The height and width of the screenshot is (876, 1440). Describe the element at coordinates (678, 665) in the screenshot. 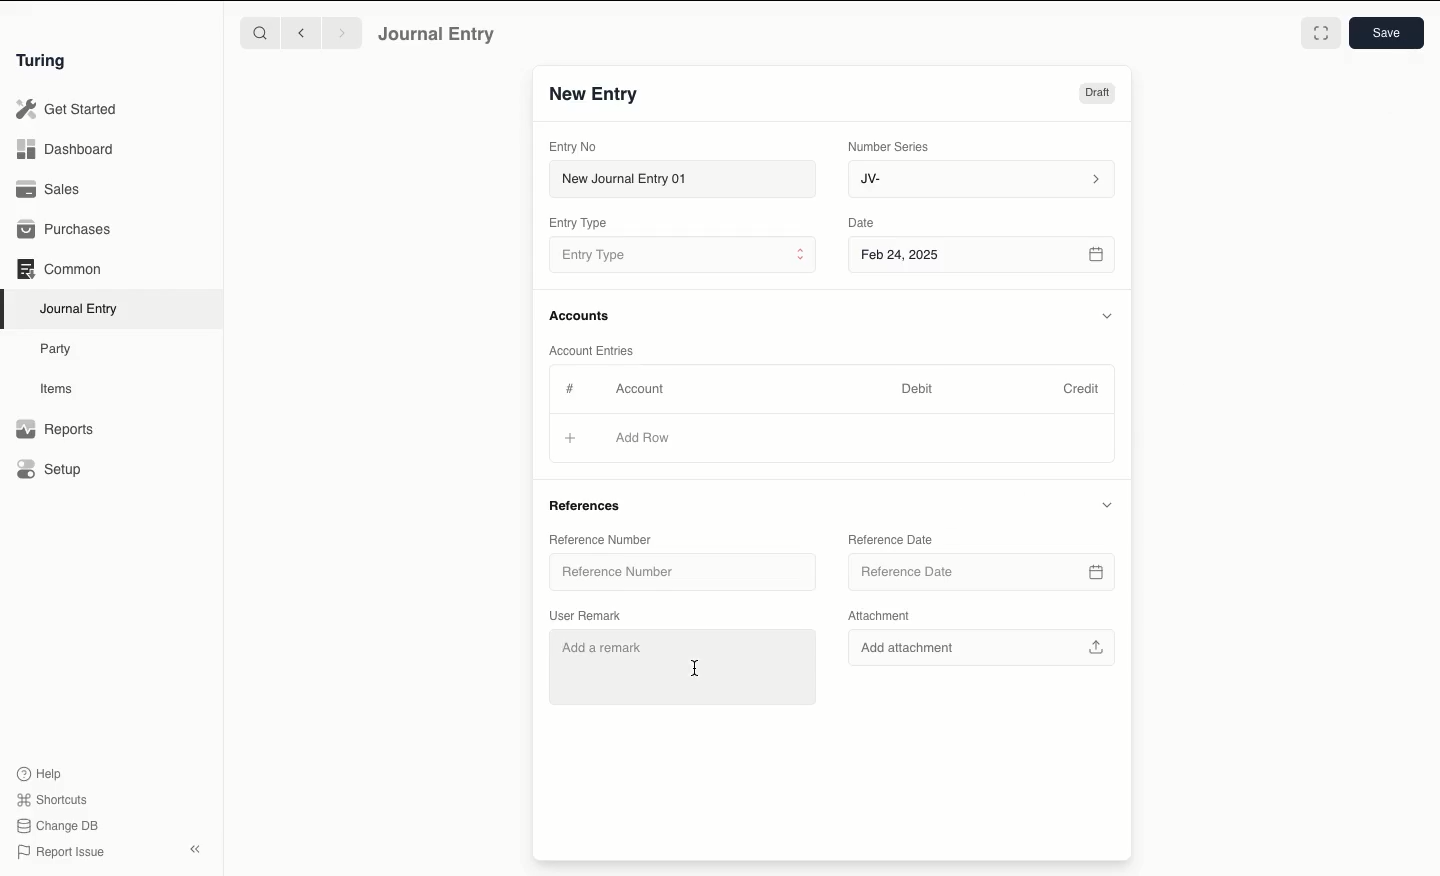

I see `Add a remark` at that location.